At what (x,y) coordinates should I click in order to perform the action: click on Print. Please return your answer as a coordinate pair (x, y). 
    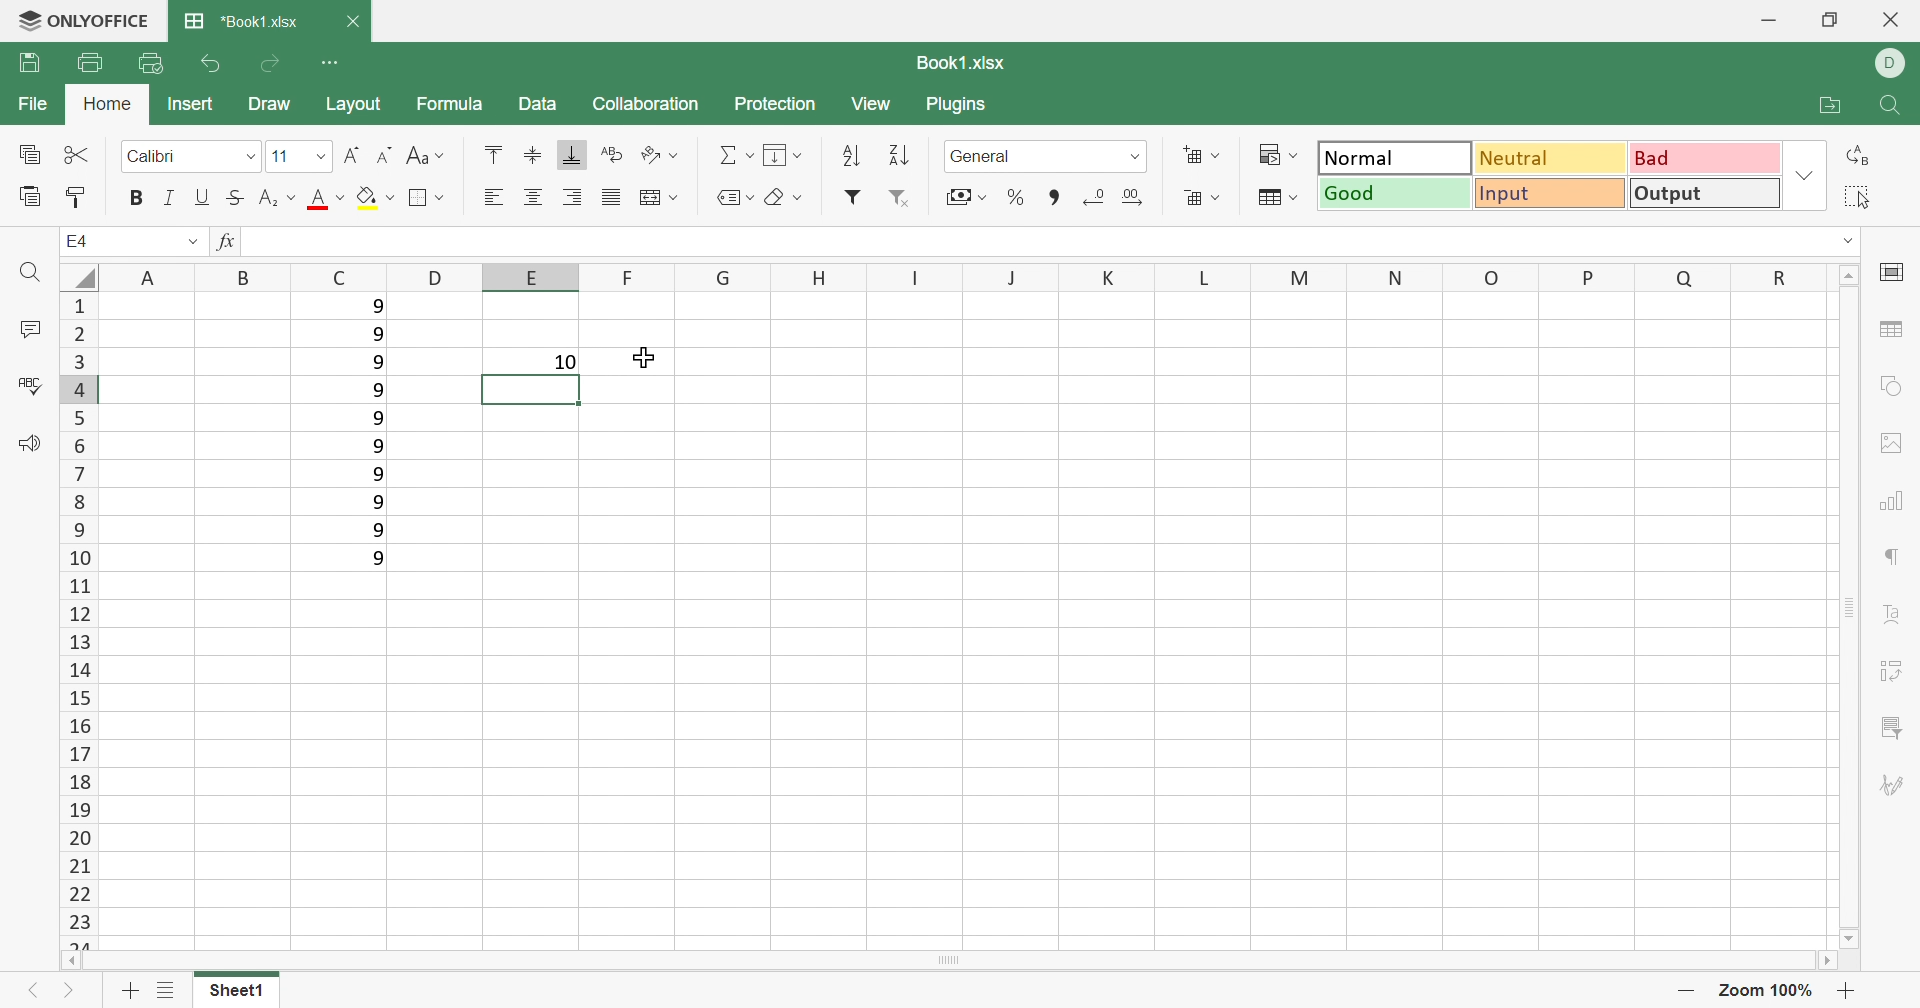
    Looking at the image, I should click on (88, 62).